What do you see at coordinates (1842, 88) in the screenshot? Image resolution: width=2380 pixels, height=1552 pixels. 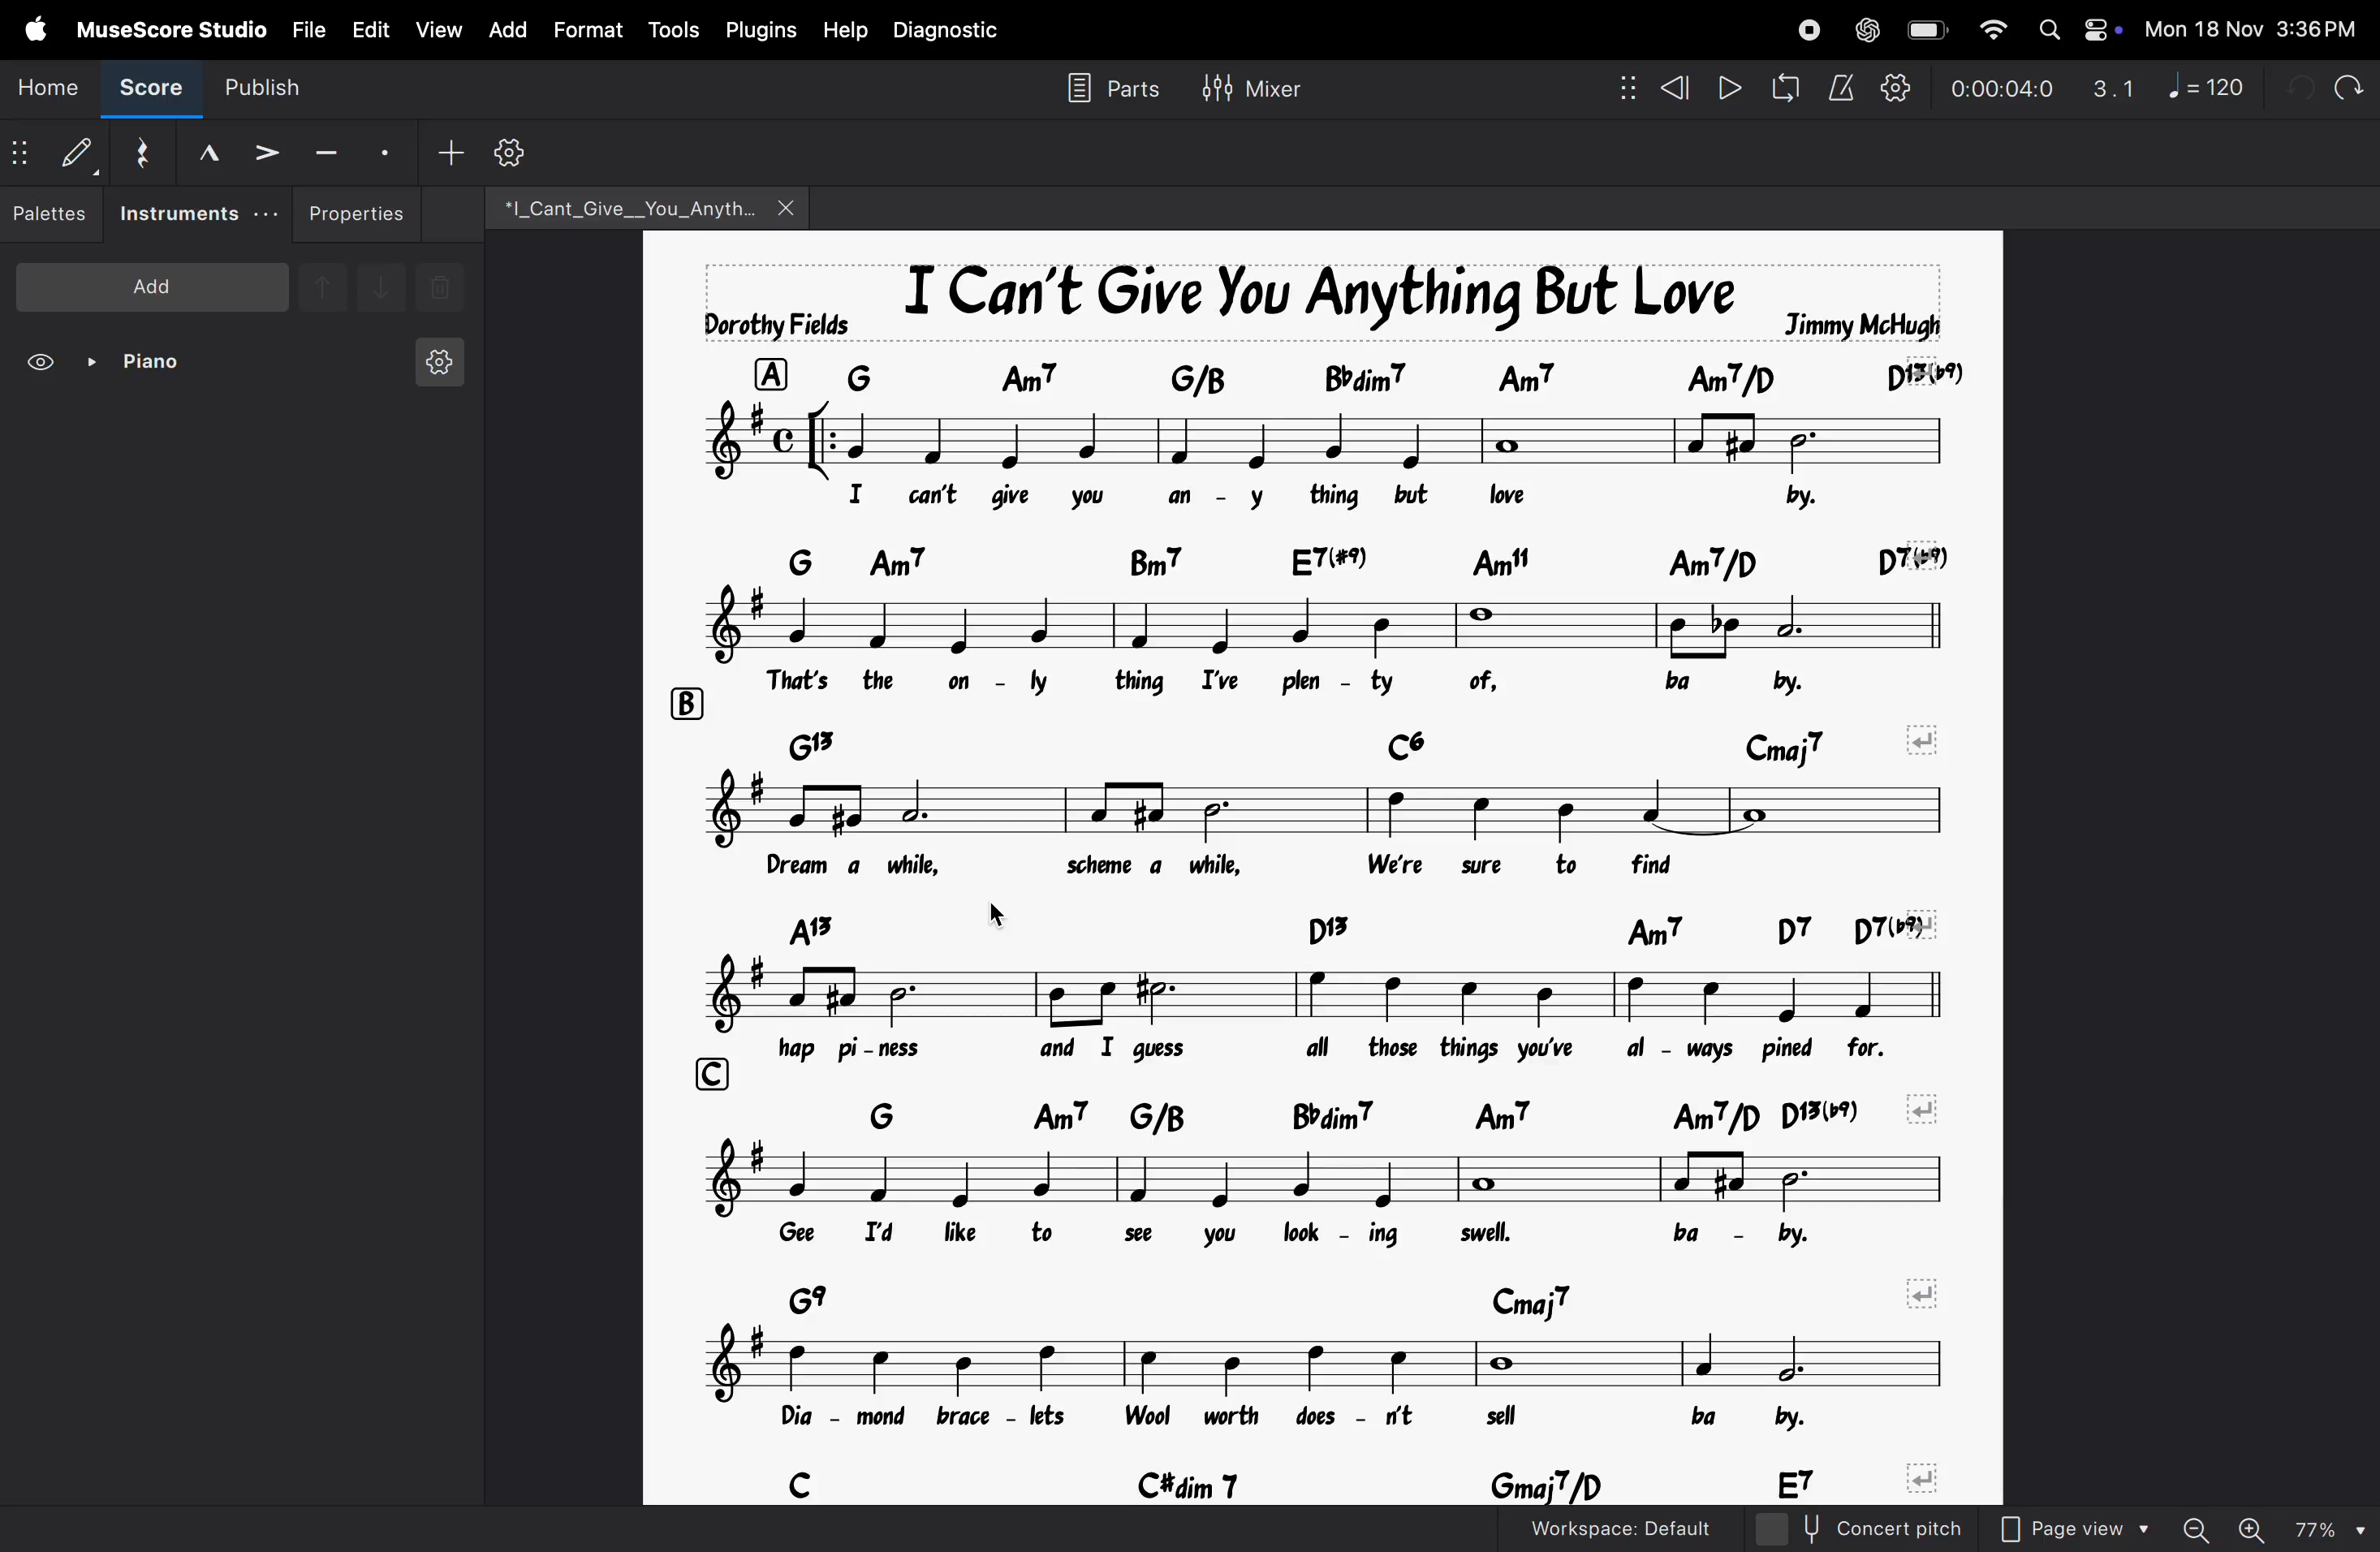 I see `metronome` at bounding box center [1842, 88].